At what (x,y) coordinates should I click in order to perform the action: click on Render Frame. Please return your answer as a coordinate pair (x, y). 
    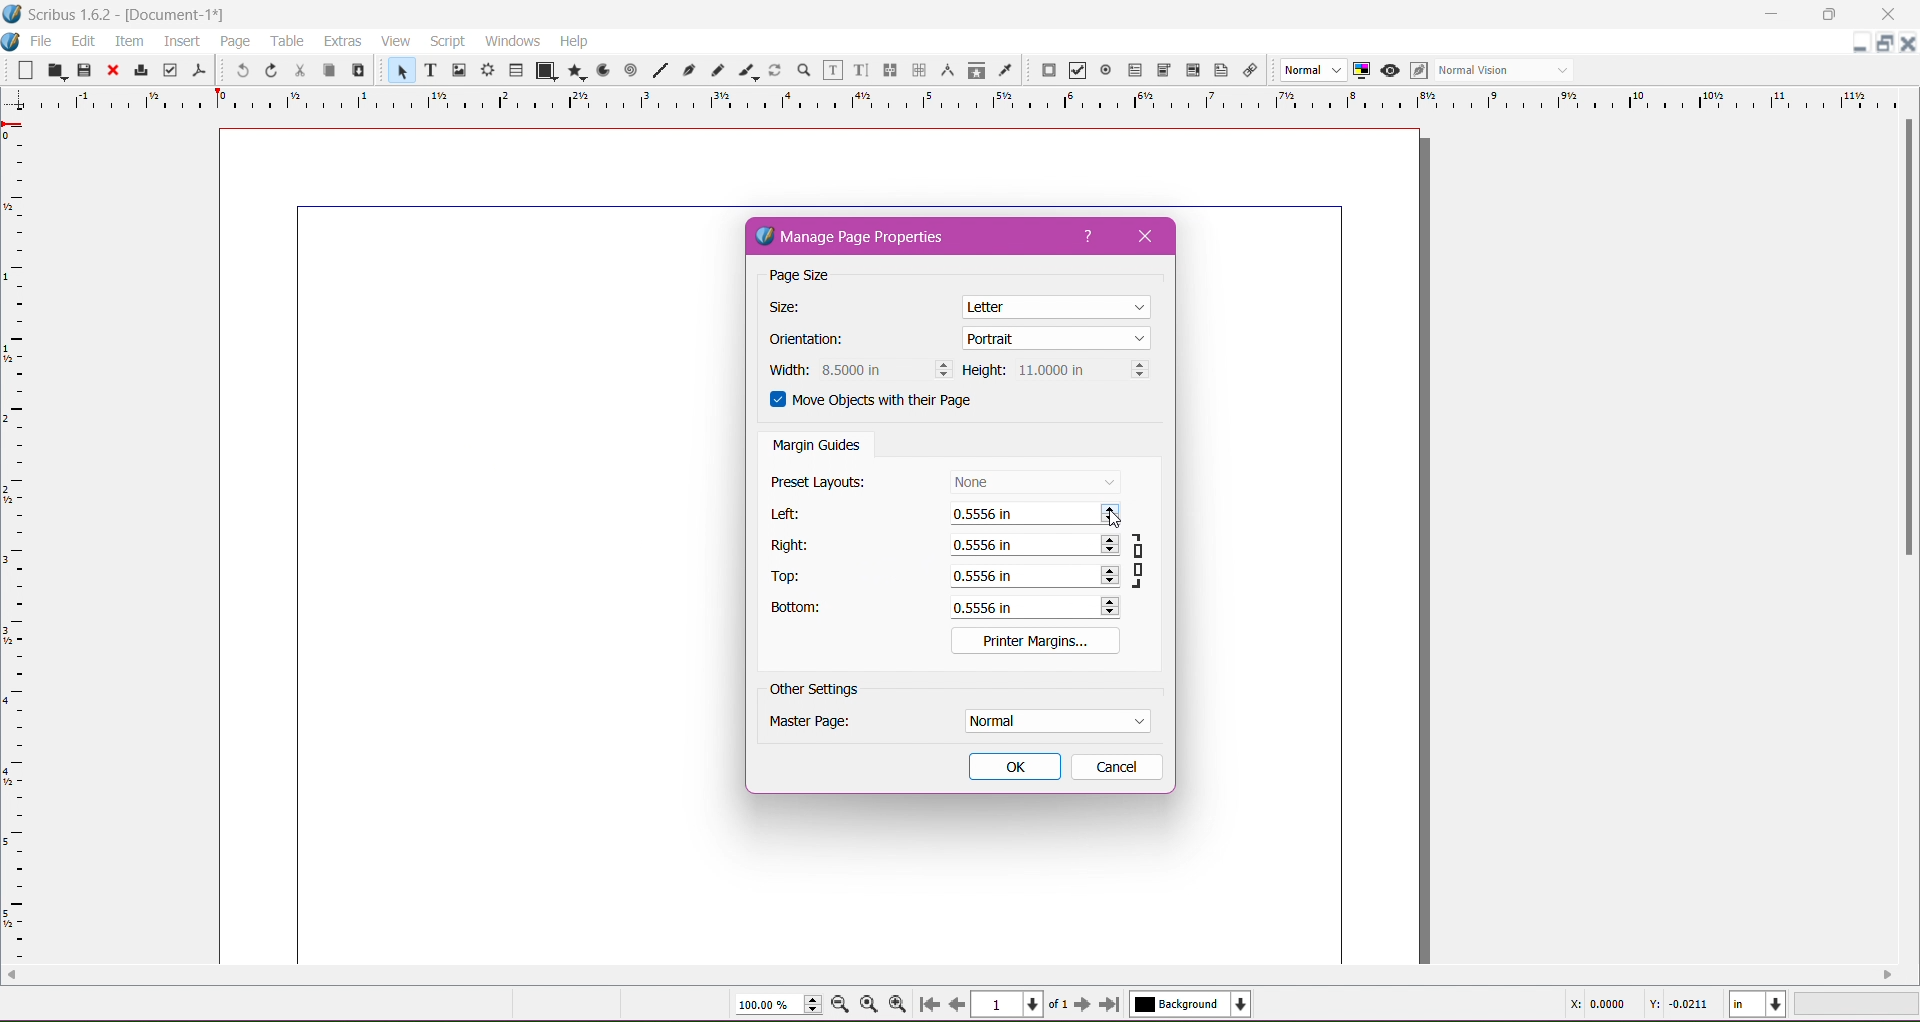
    Looking at the image, I should click on (489, 70).